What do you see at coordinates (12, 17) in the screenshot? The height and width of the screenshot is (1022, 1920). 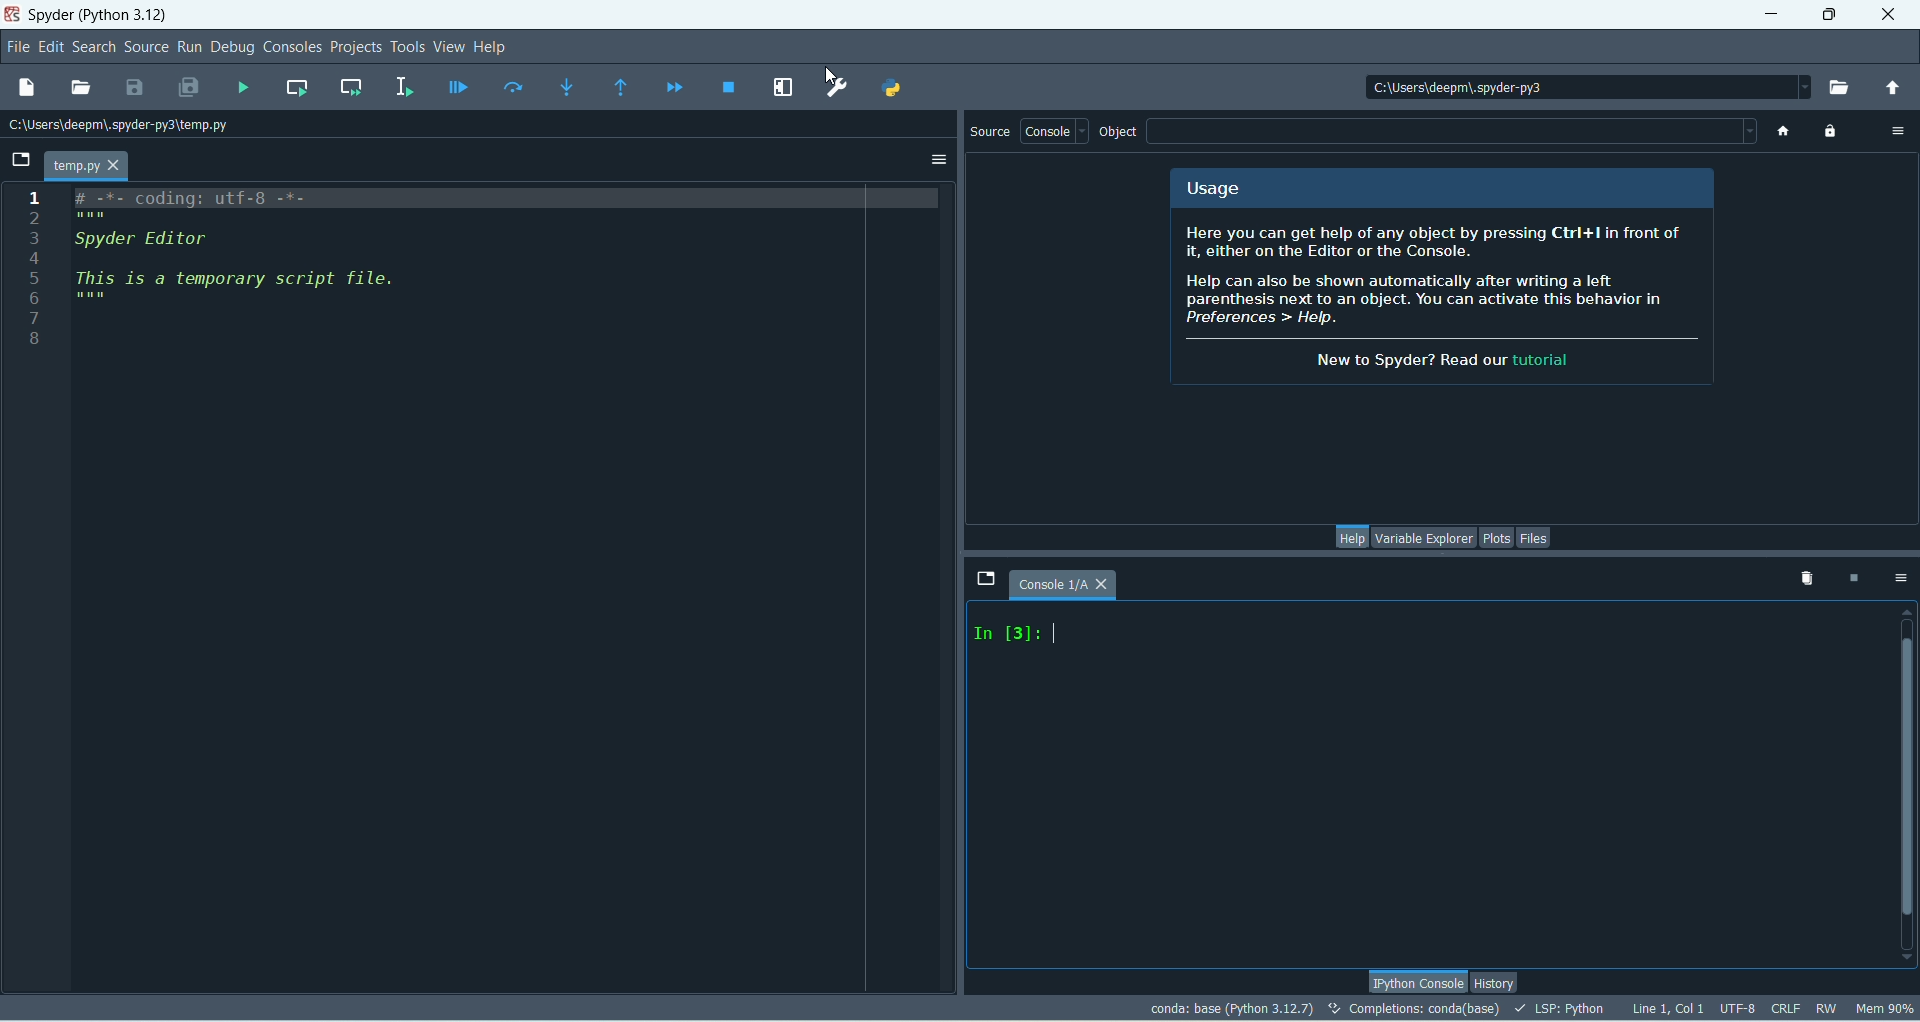 I see `logo` at bounding box center [12, 17].